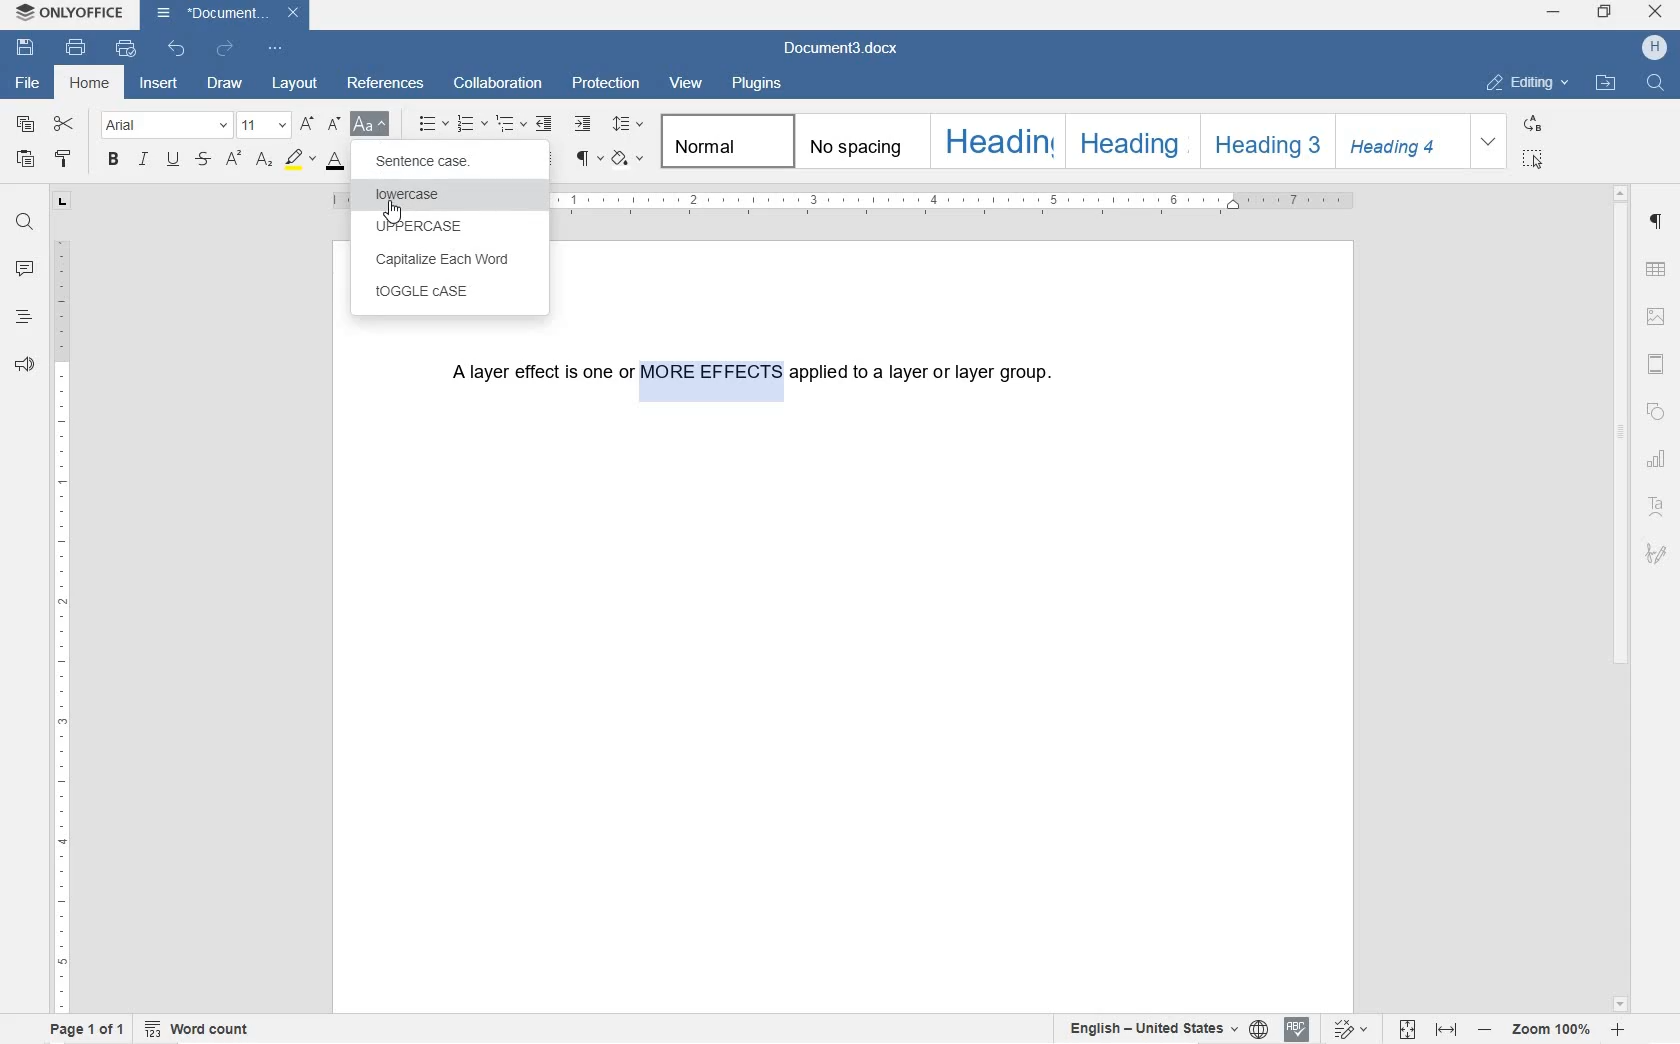 The width and height of the screenshot is (1680, 1044). I want to click on FONT SIZE, so click(263, 124).